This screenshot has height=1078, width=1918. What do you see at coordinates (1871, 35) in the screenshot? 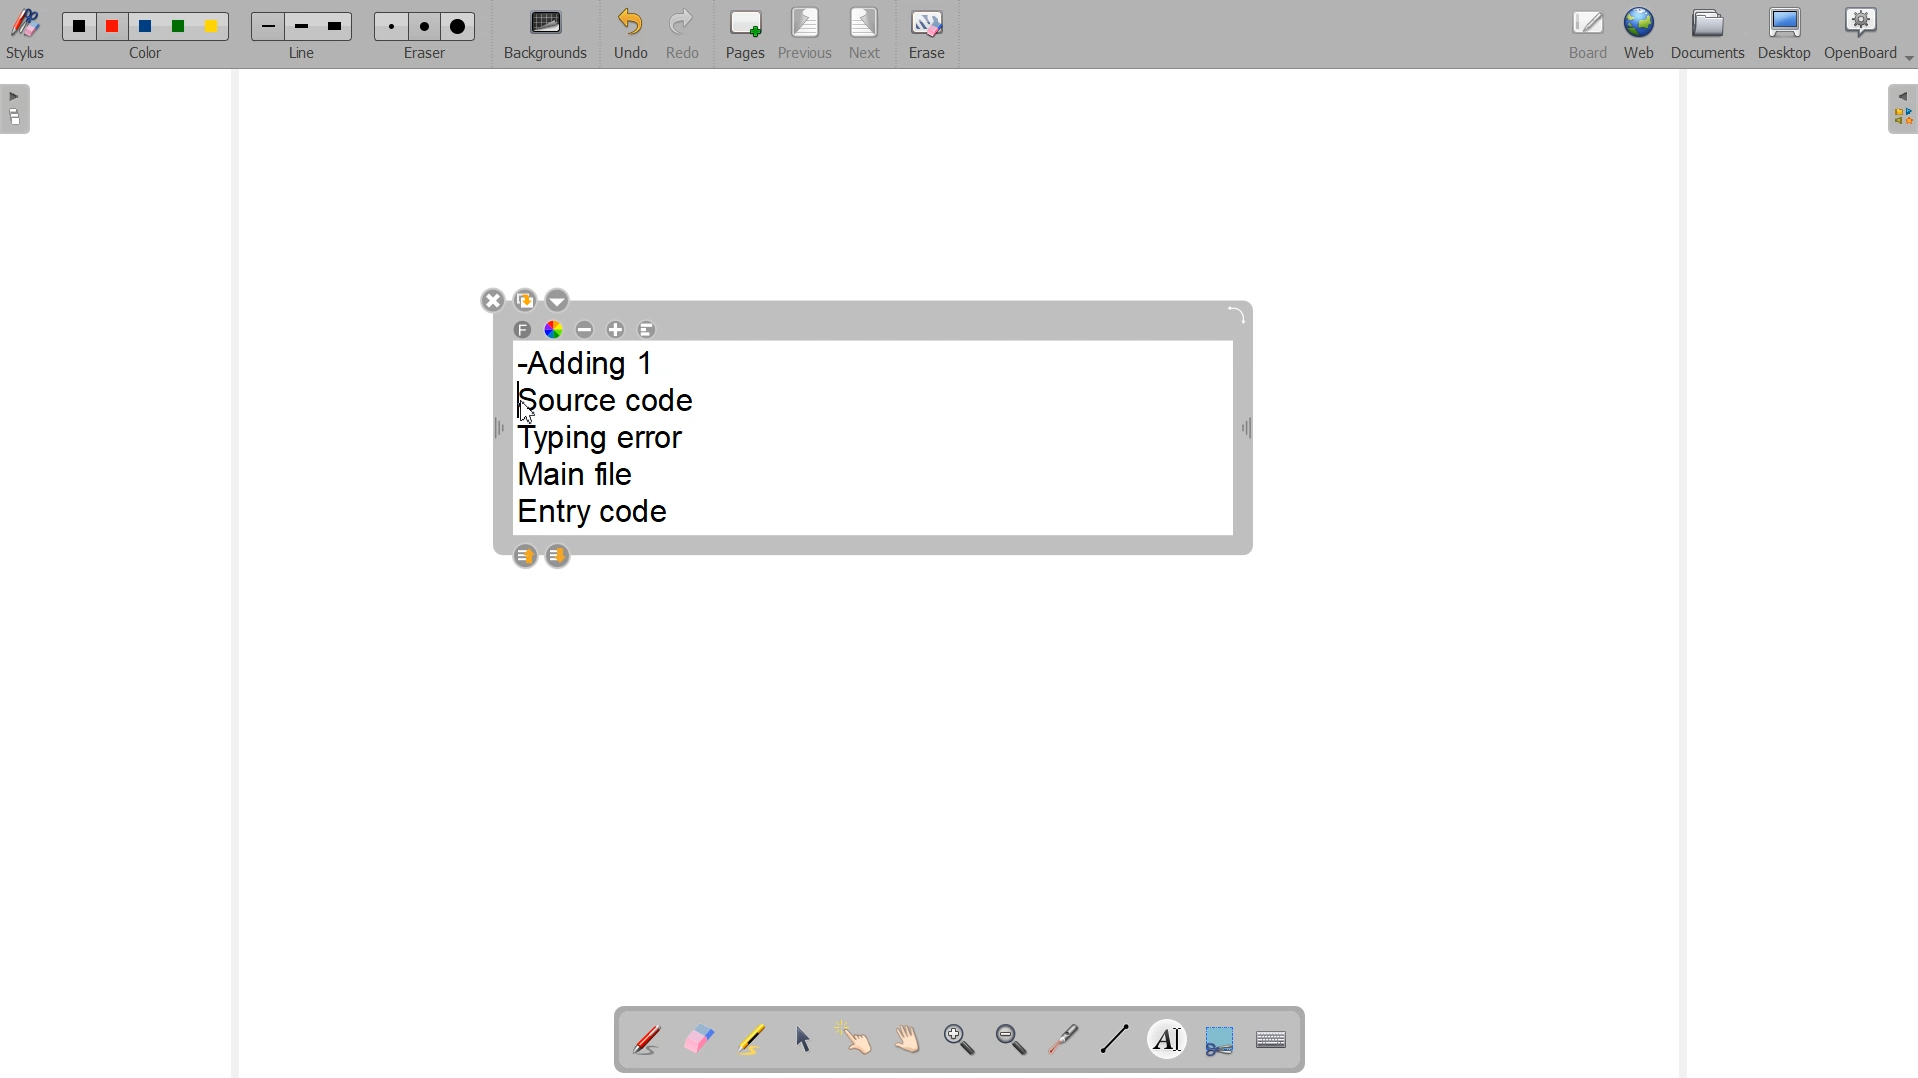
I see `OpenBoard` at bounding box center [1871, 35].